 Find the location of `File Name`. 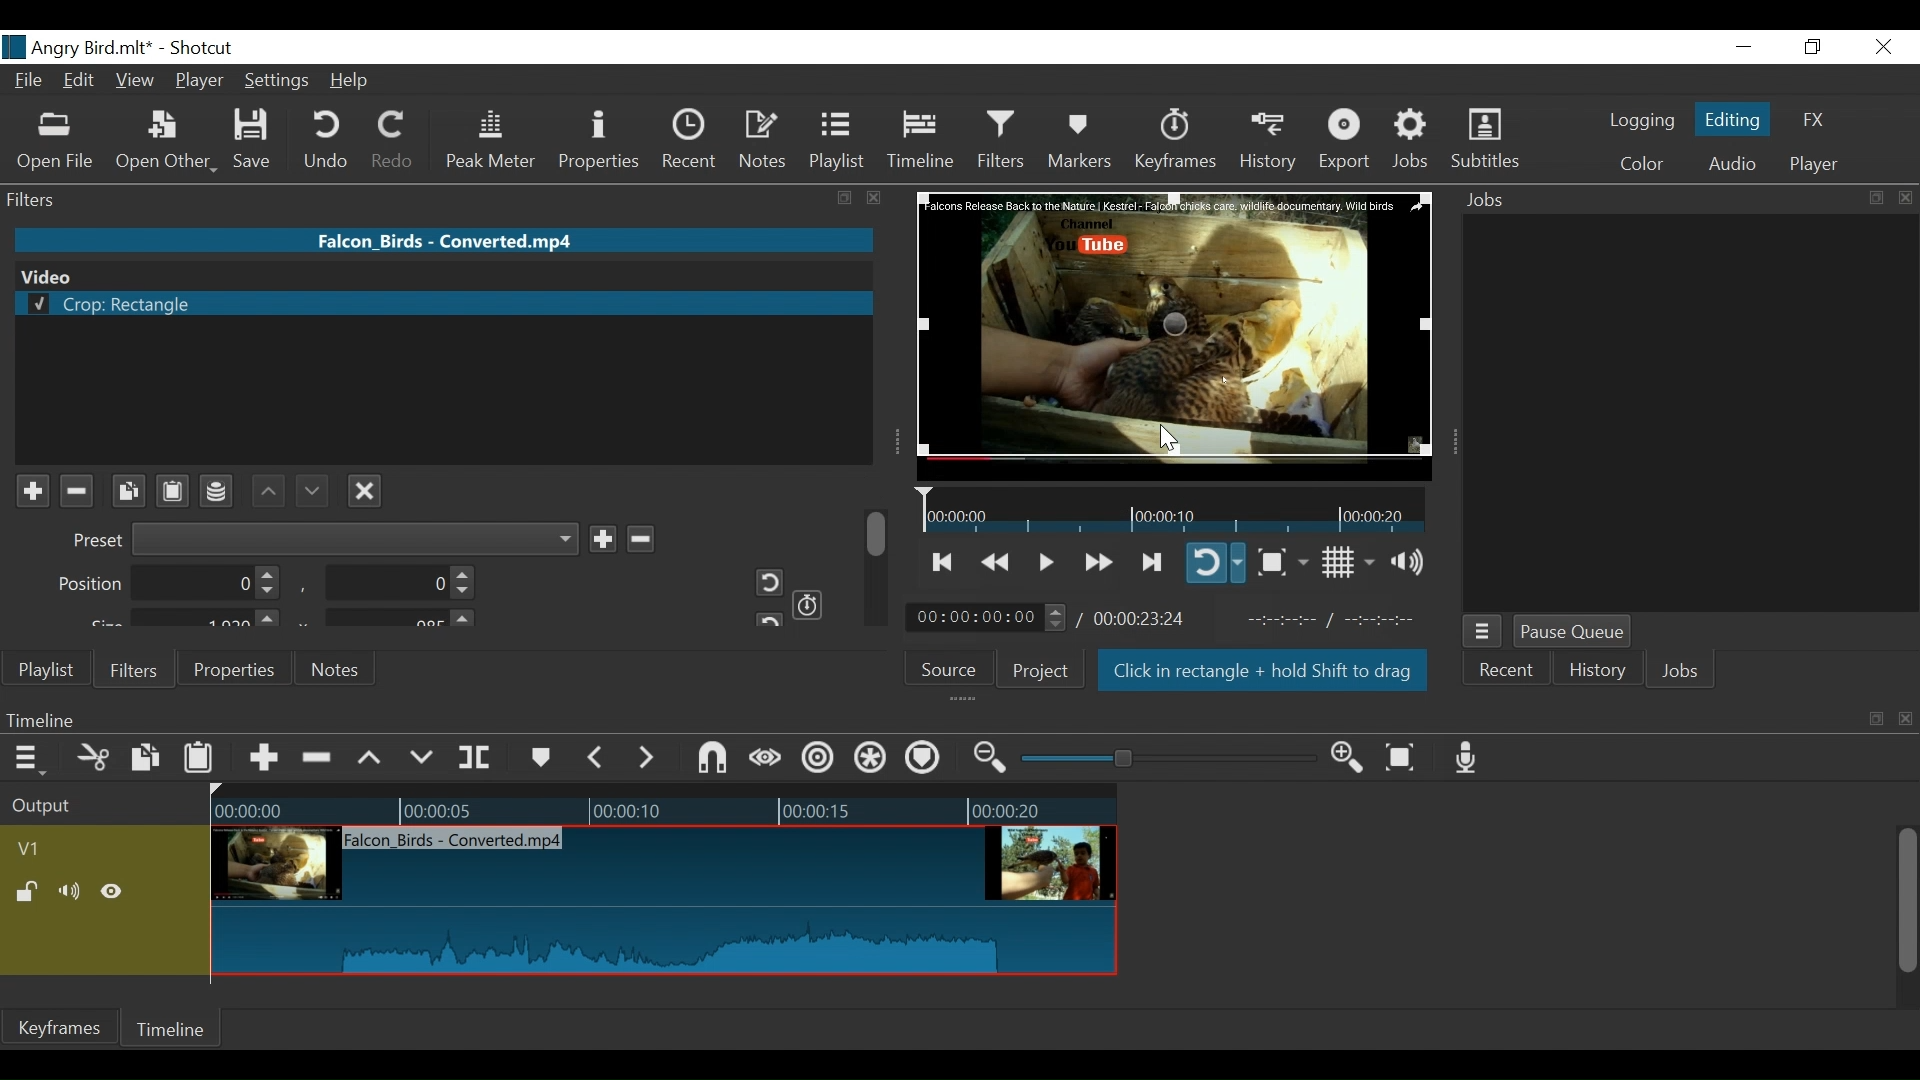

File Name is located at coordinates (31, 83).